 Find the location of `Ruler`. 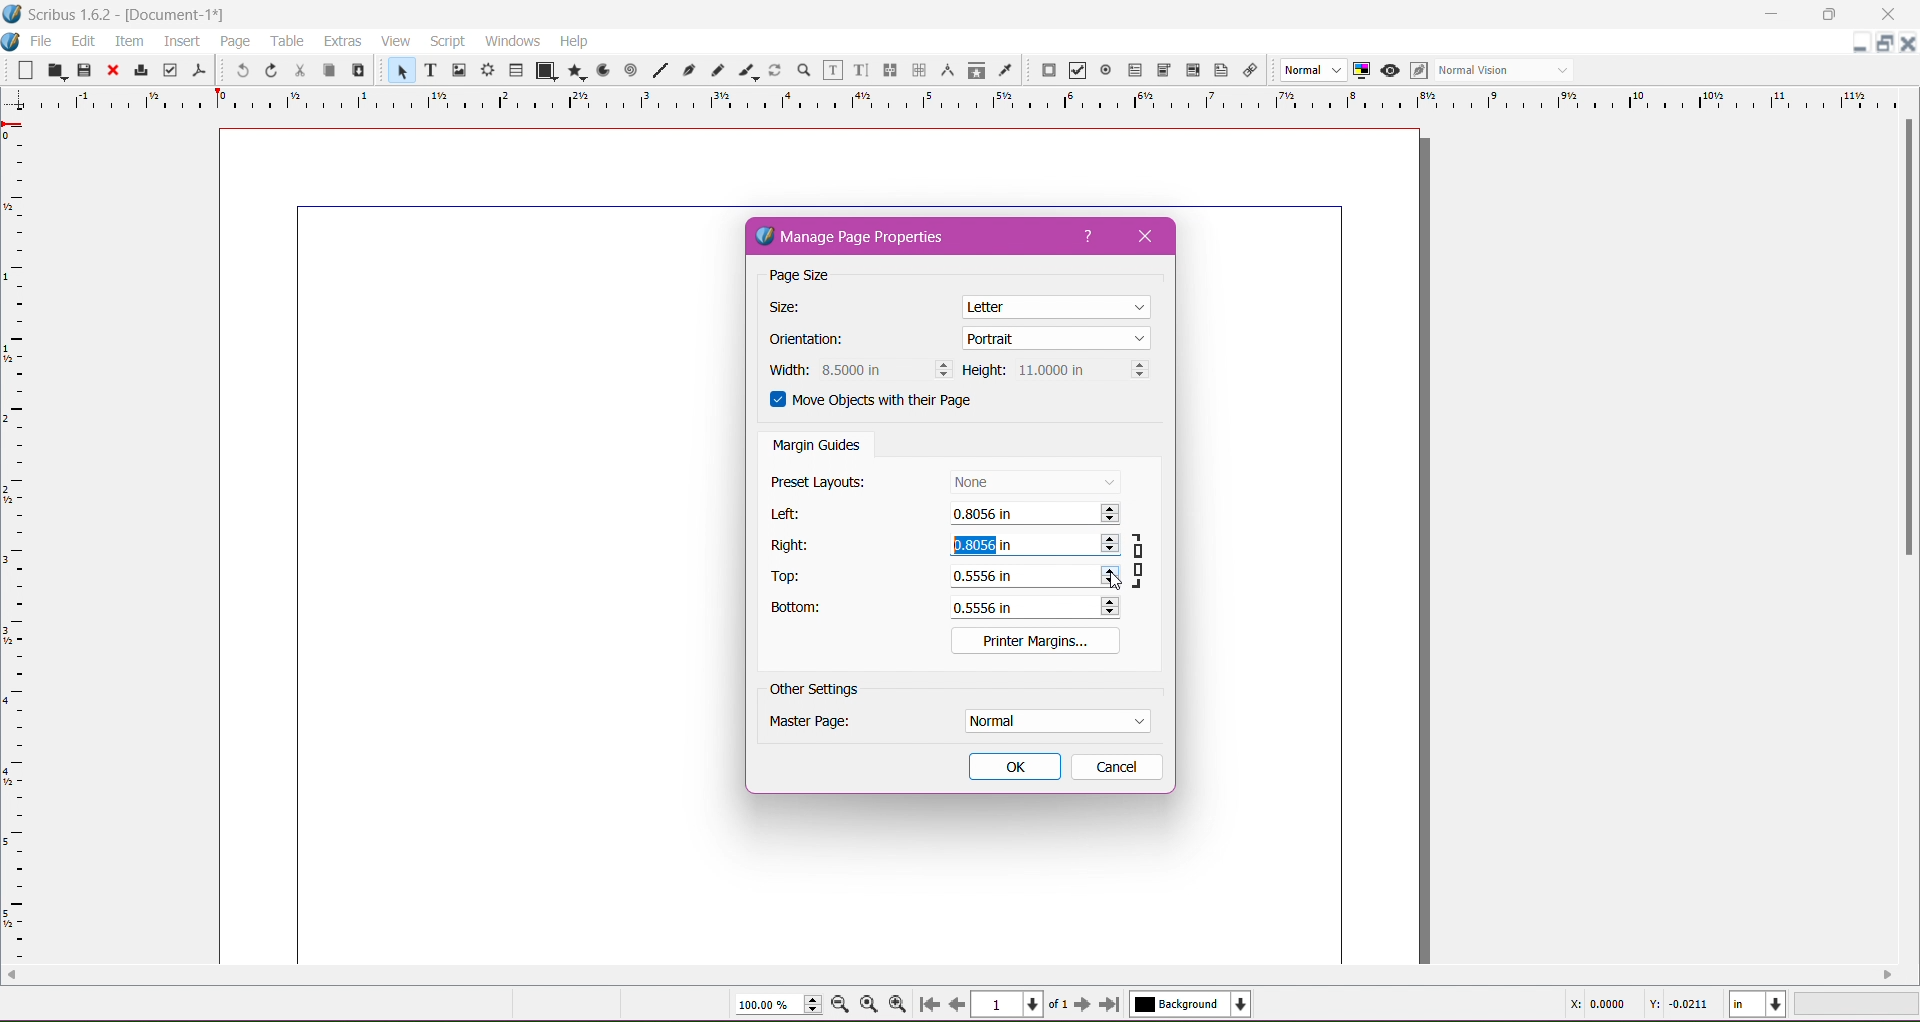

Ruler is located at coordinates (952, 100).